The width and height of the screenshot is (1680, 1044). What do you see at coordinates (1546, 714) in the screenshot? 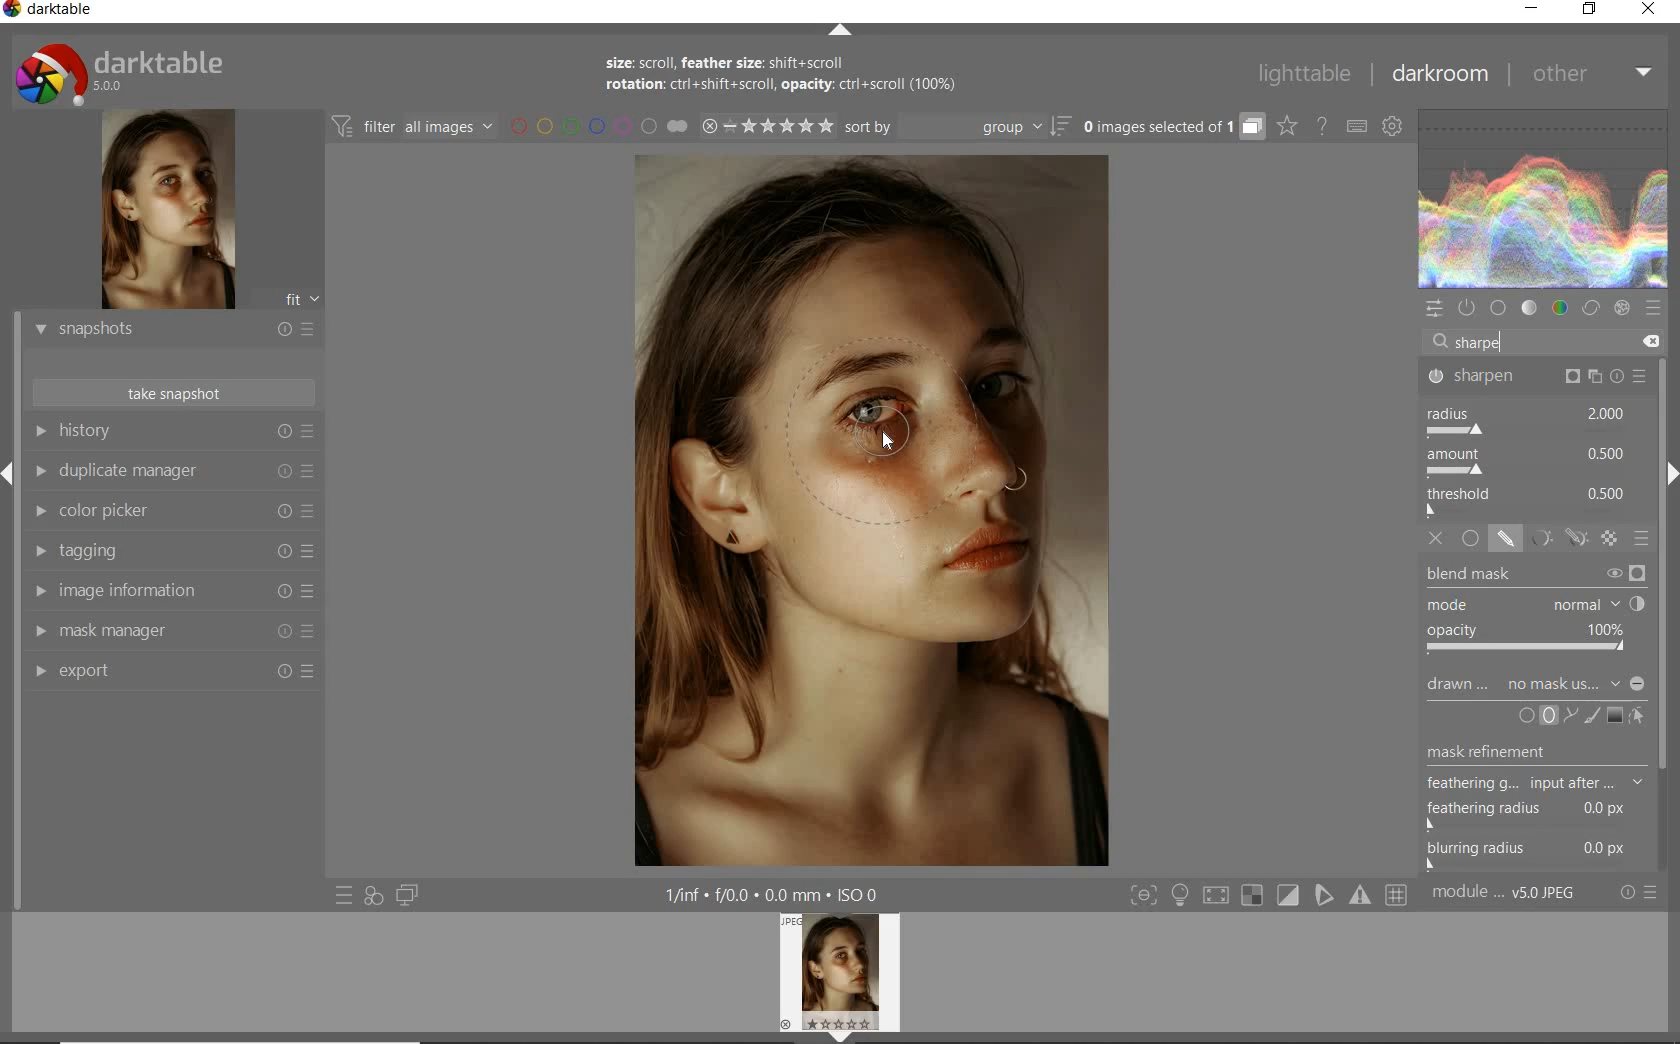
I see `ADD CIRCLE, ELLIPSE, OR ADD PATH` at bounding box center [1546, 714].